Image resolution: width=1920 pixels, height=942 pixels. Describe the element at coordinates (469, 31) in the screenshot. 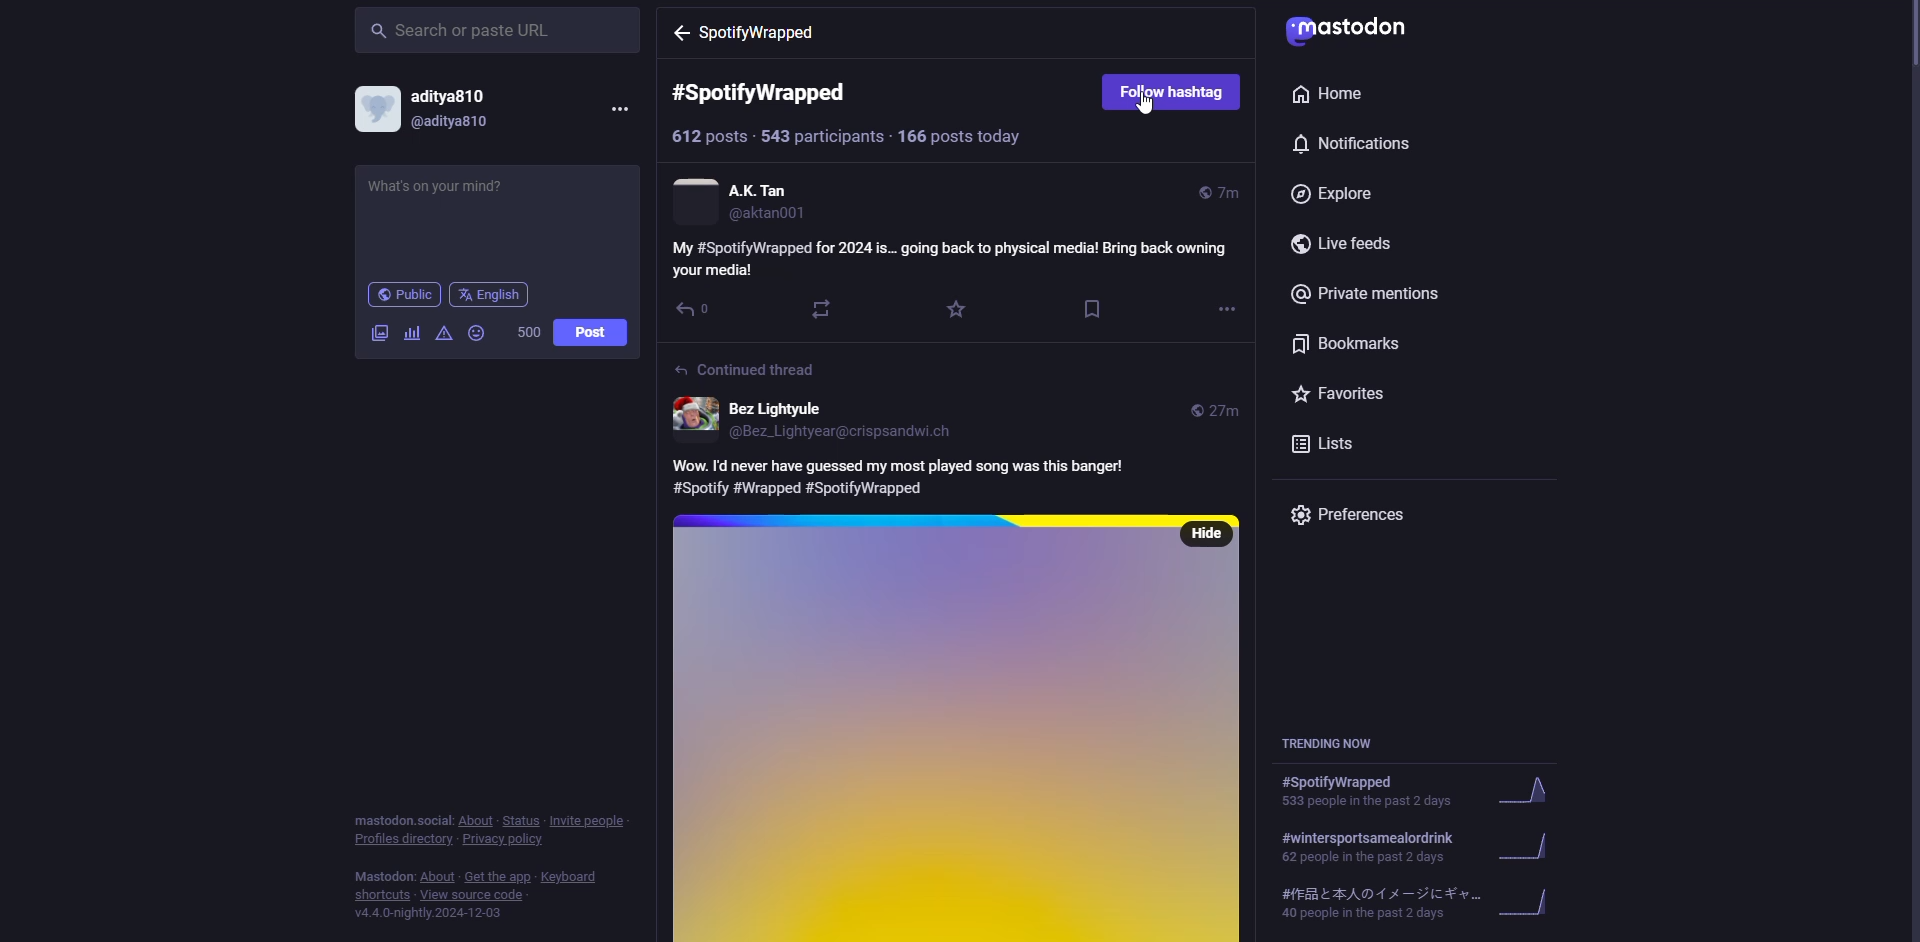

I see `search` at that location.